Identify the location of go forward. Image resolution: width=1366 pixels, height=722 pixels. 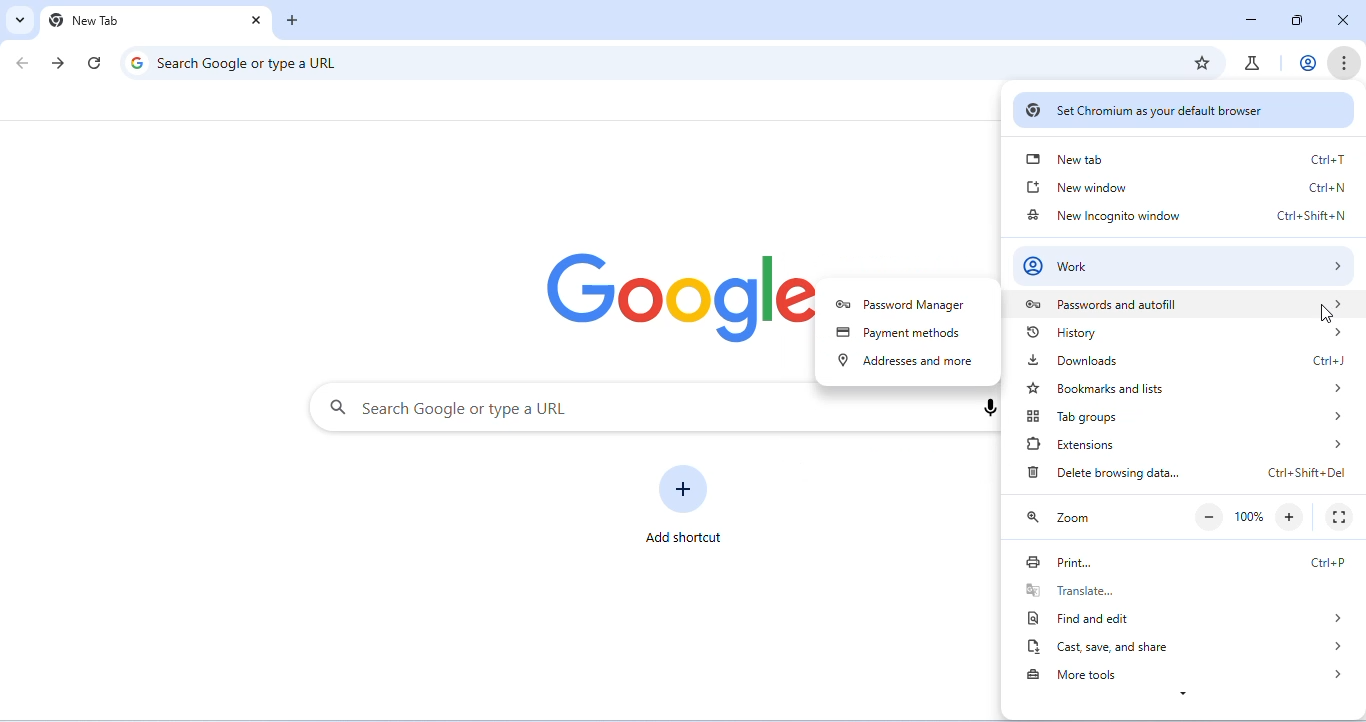
(60, 63).